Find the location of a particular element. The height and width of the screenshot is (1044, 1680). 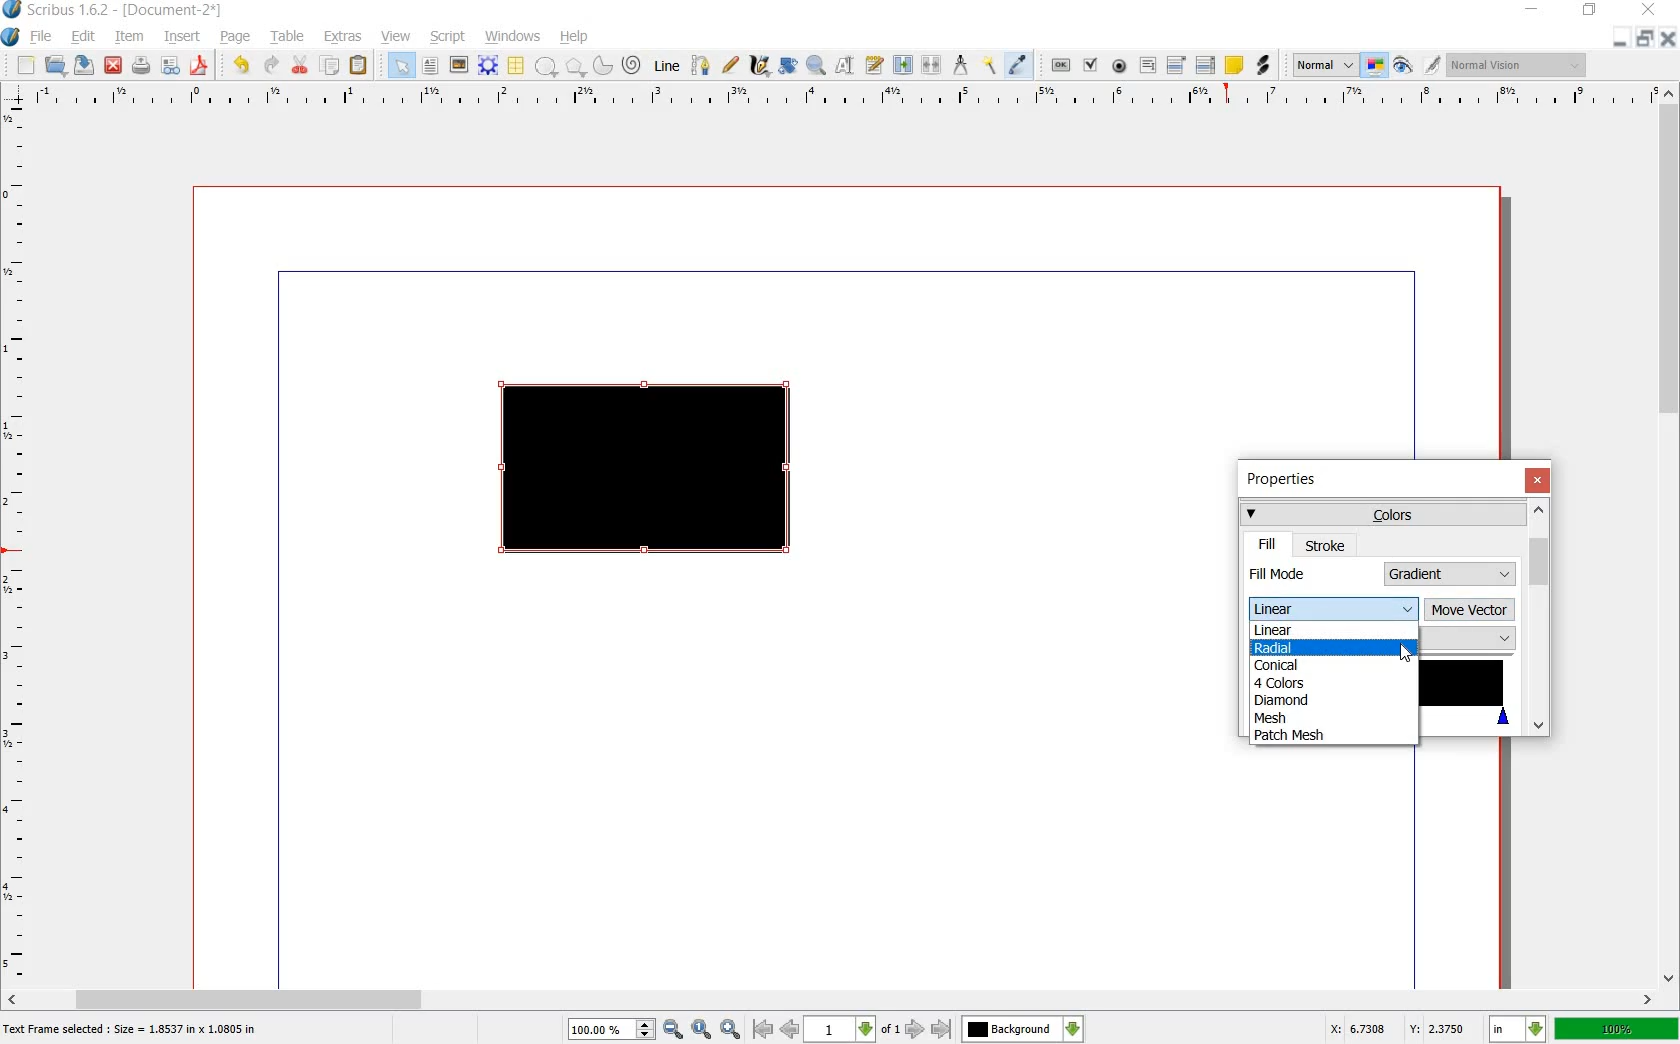

zoom in is located at coordinates (731, 1029).